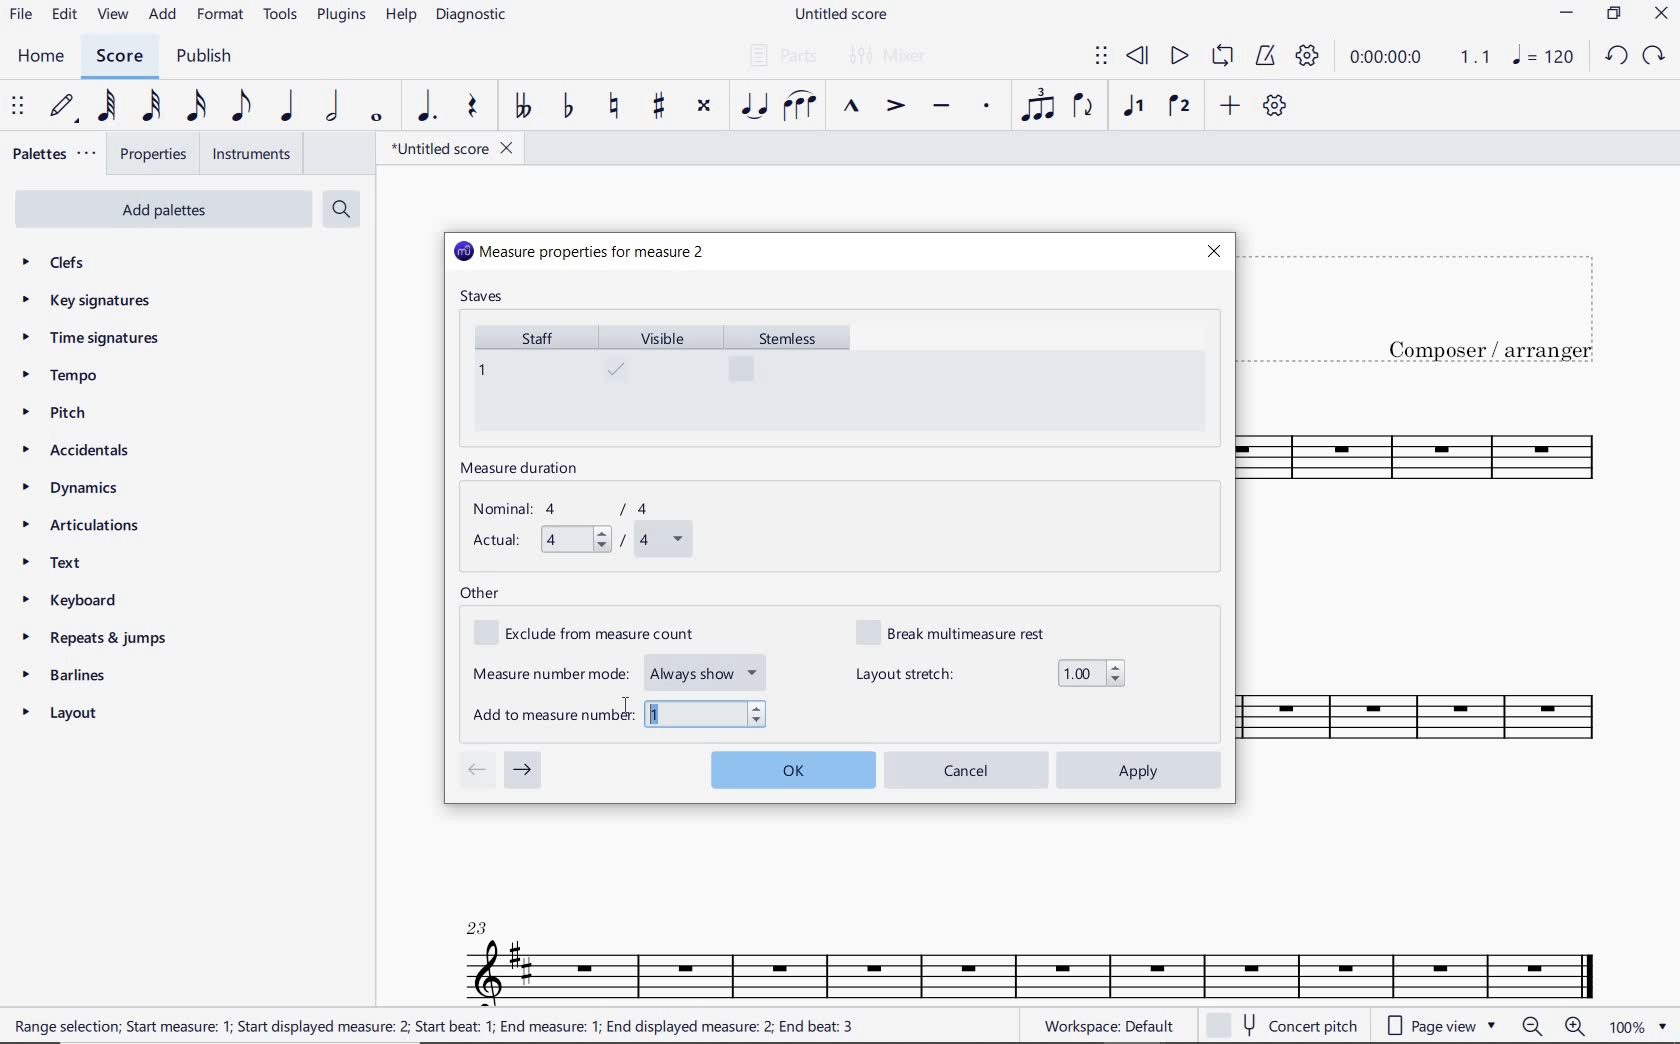 The height and width of the screenshot is (1044, 1680). I want to click on ACCENT, so click(894, 108).